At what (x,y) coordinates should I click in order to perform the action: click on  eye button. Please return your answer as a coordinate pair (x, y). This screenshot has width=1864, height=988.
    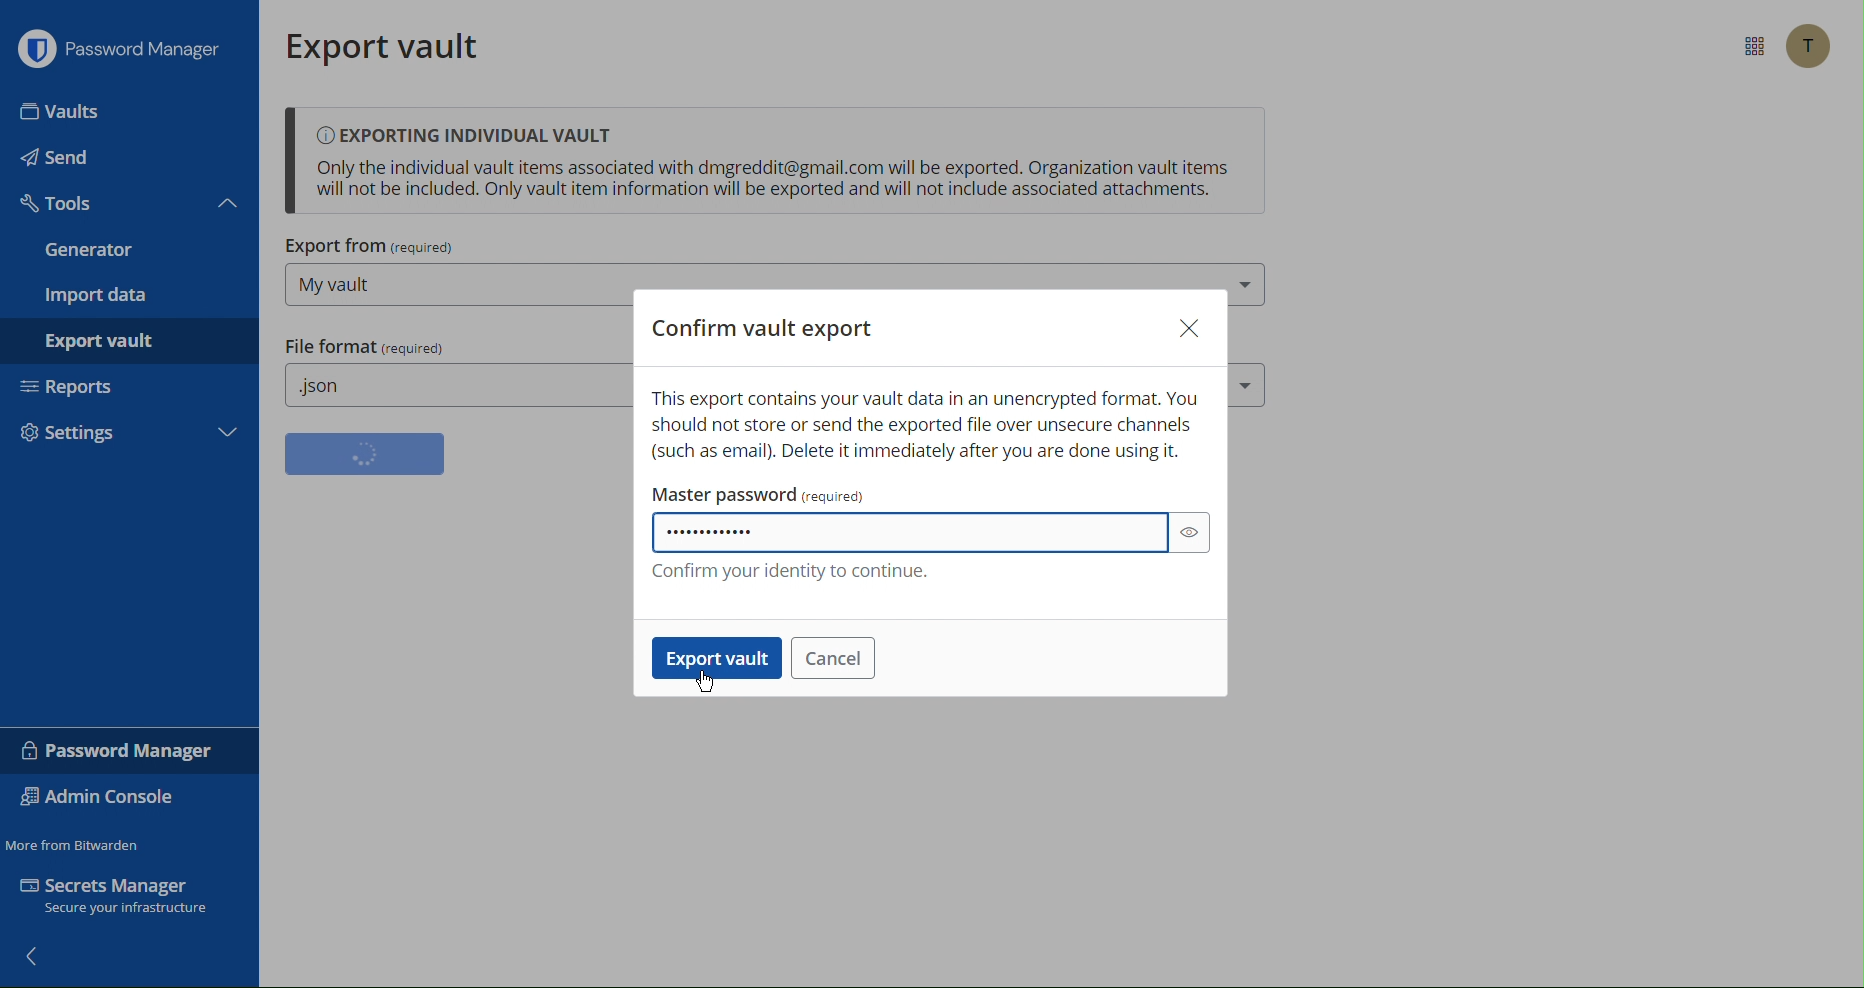
    Looking at the image, I should click on (1194, 535).